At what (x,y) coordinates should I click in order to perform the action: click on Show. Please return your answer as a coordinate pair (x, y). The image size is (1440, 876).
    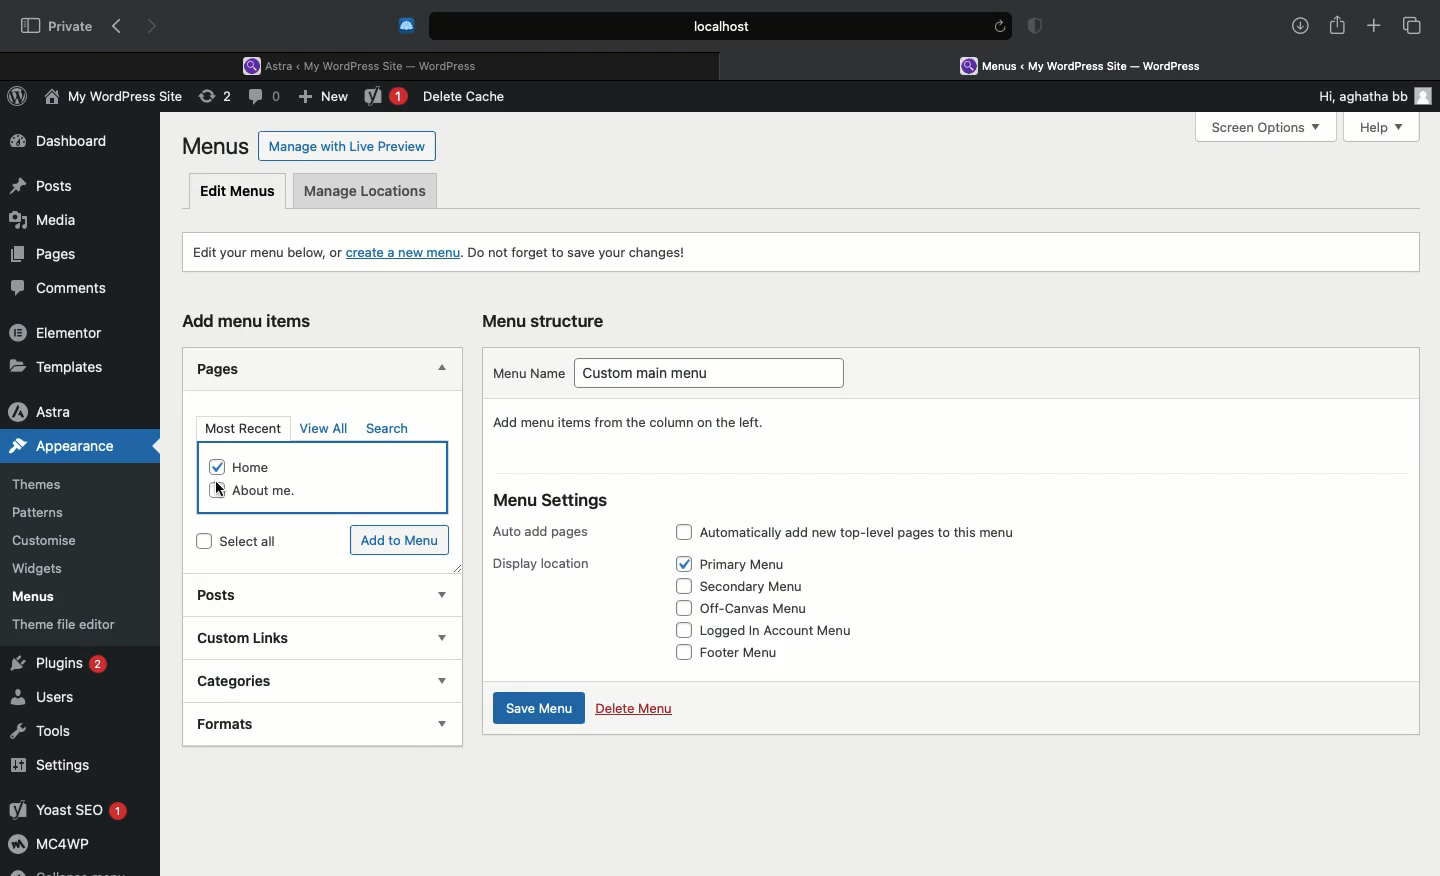
    Looking at the image, I should click on (442, 591).